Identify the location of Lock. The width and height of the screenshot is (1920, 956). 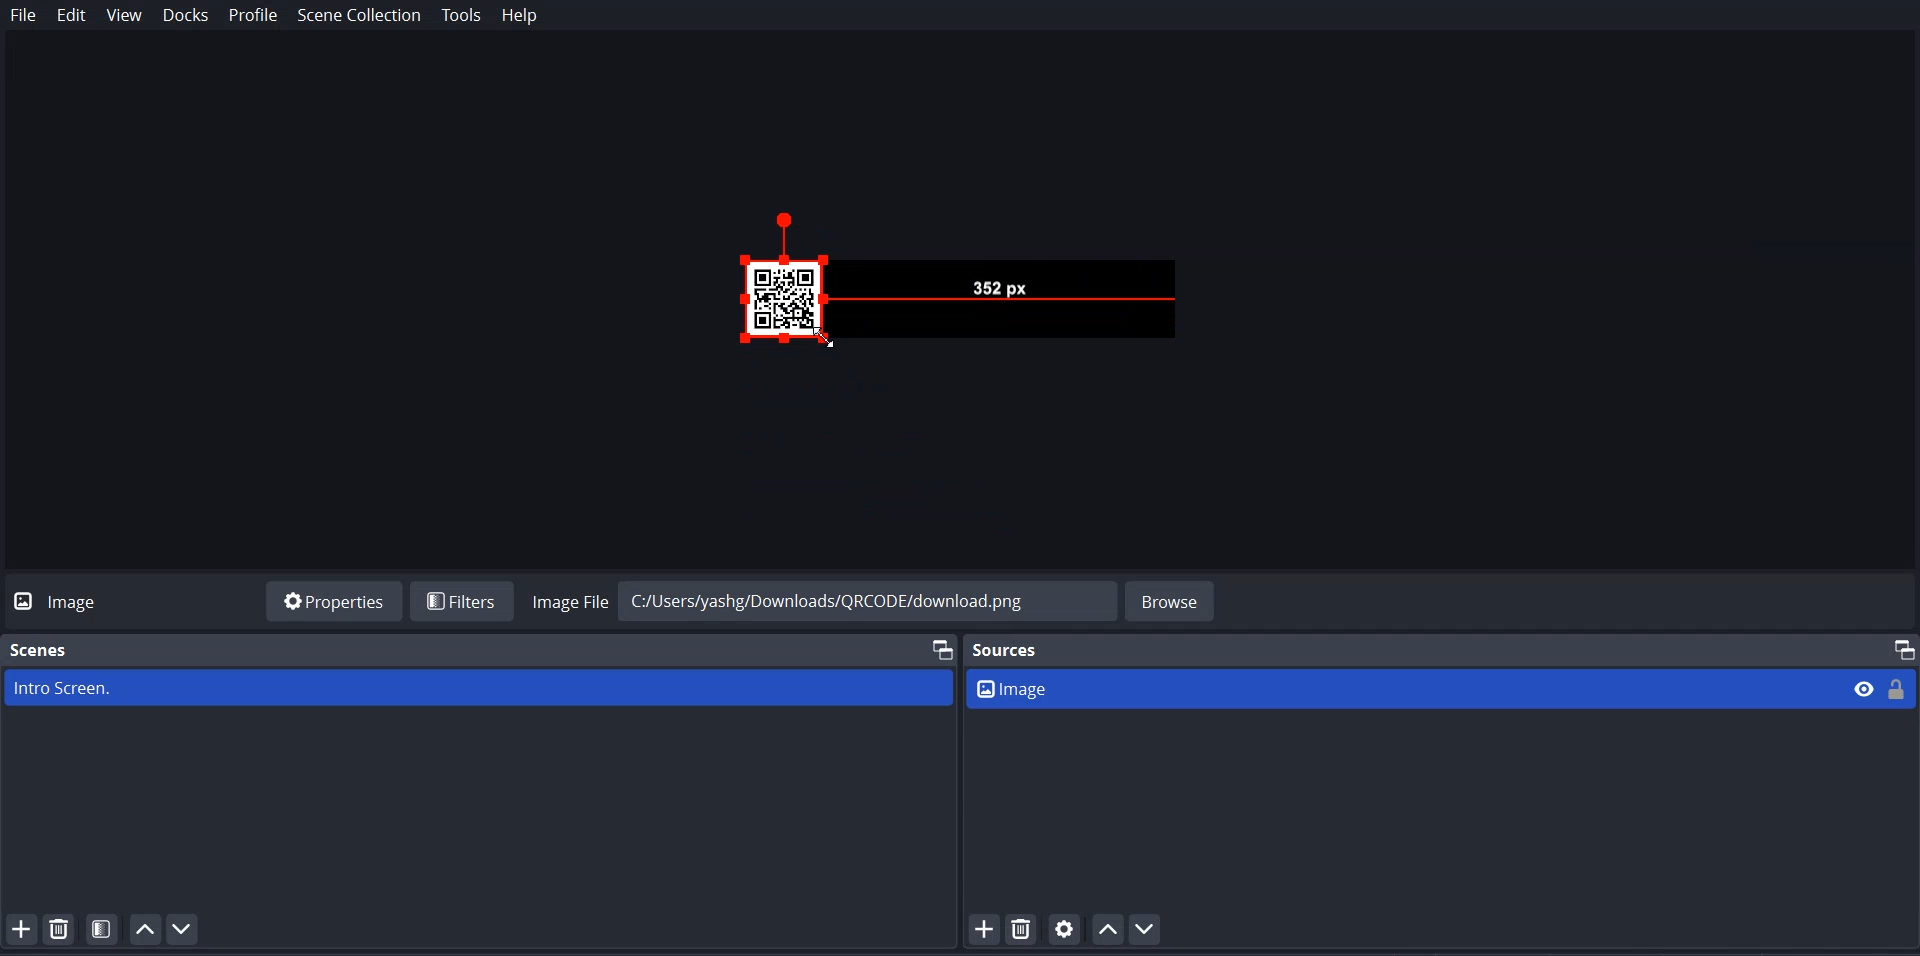
(1899, 687).